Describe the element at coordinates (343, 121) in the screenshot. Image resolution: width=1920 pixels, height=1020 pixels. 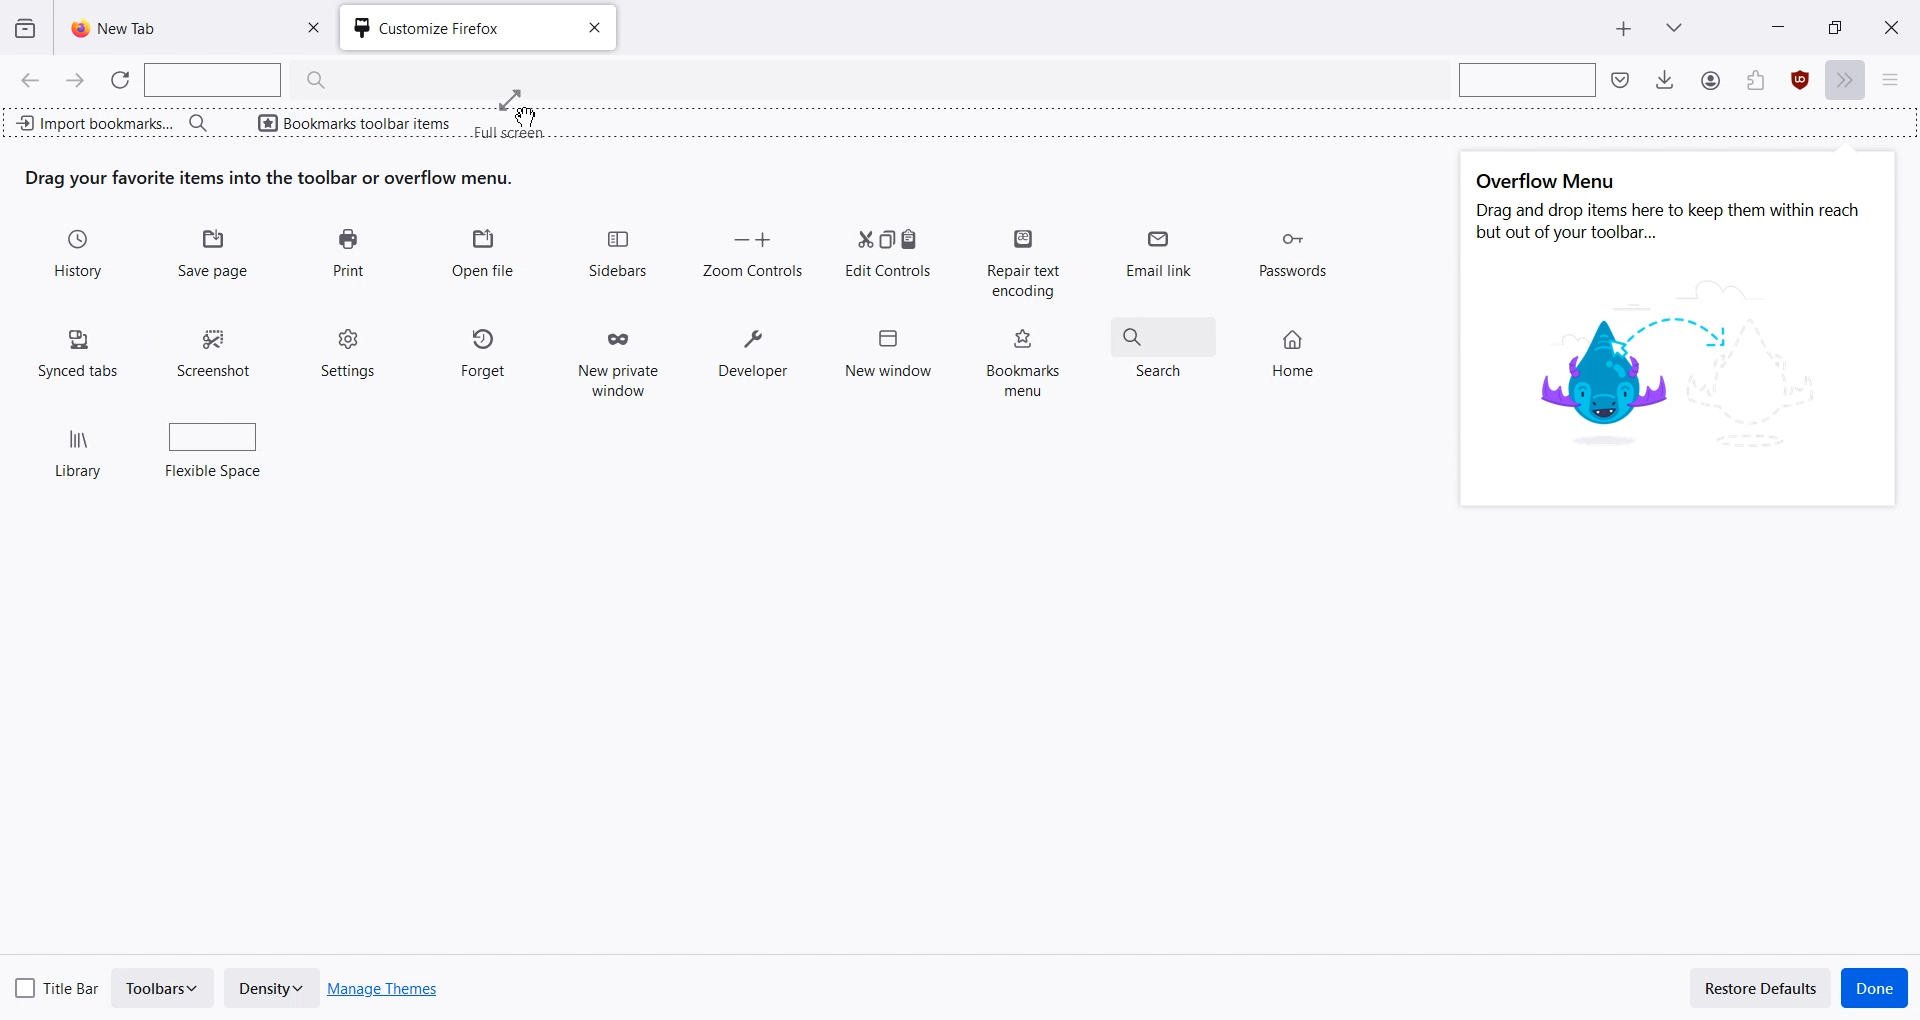
I see `Bookmarks toolbar items` at that location.